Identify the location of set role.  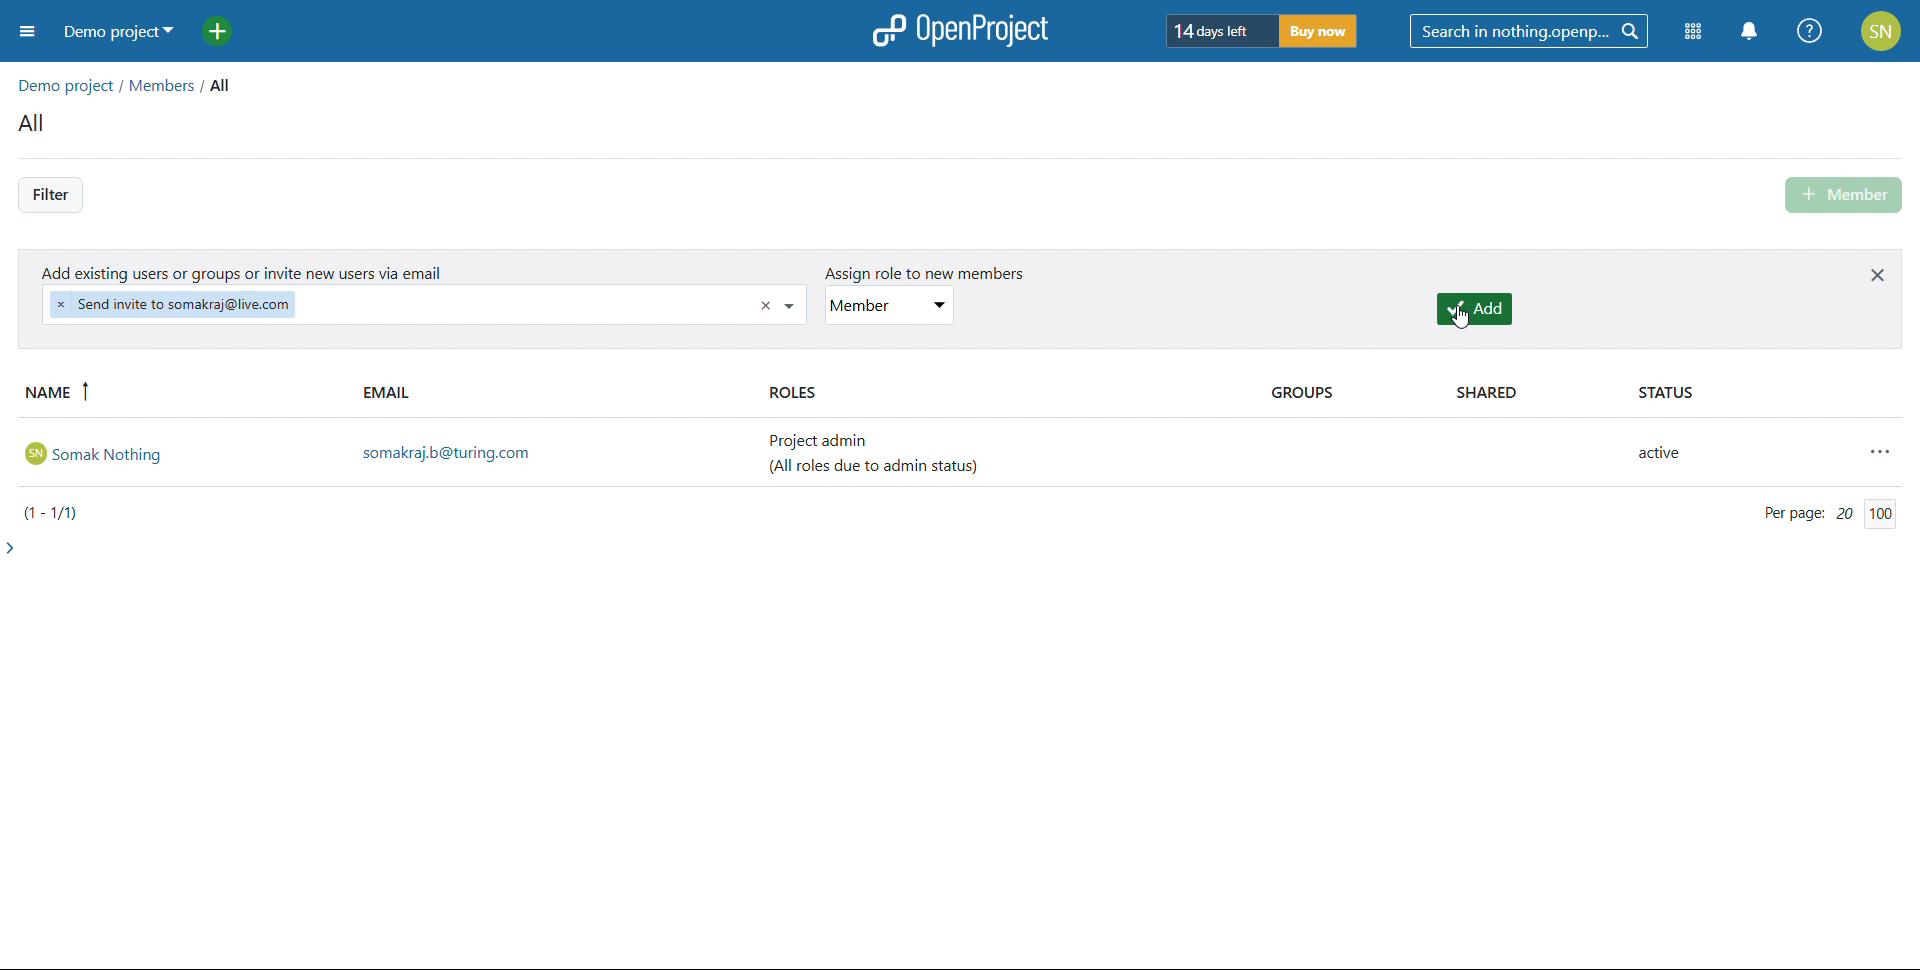
(890, 305).